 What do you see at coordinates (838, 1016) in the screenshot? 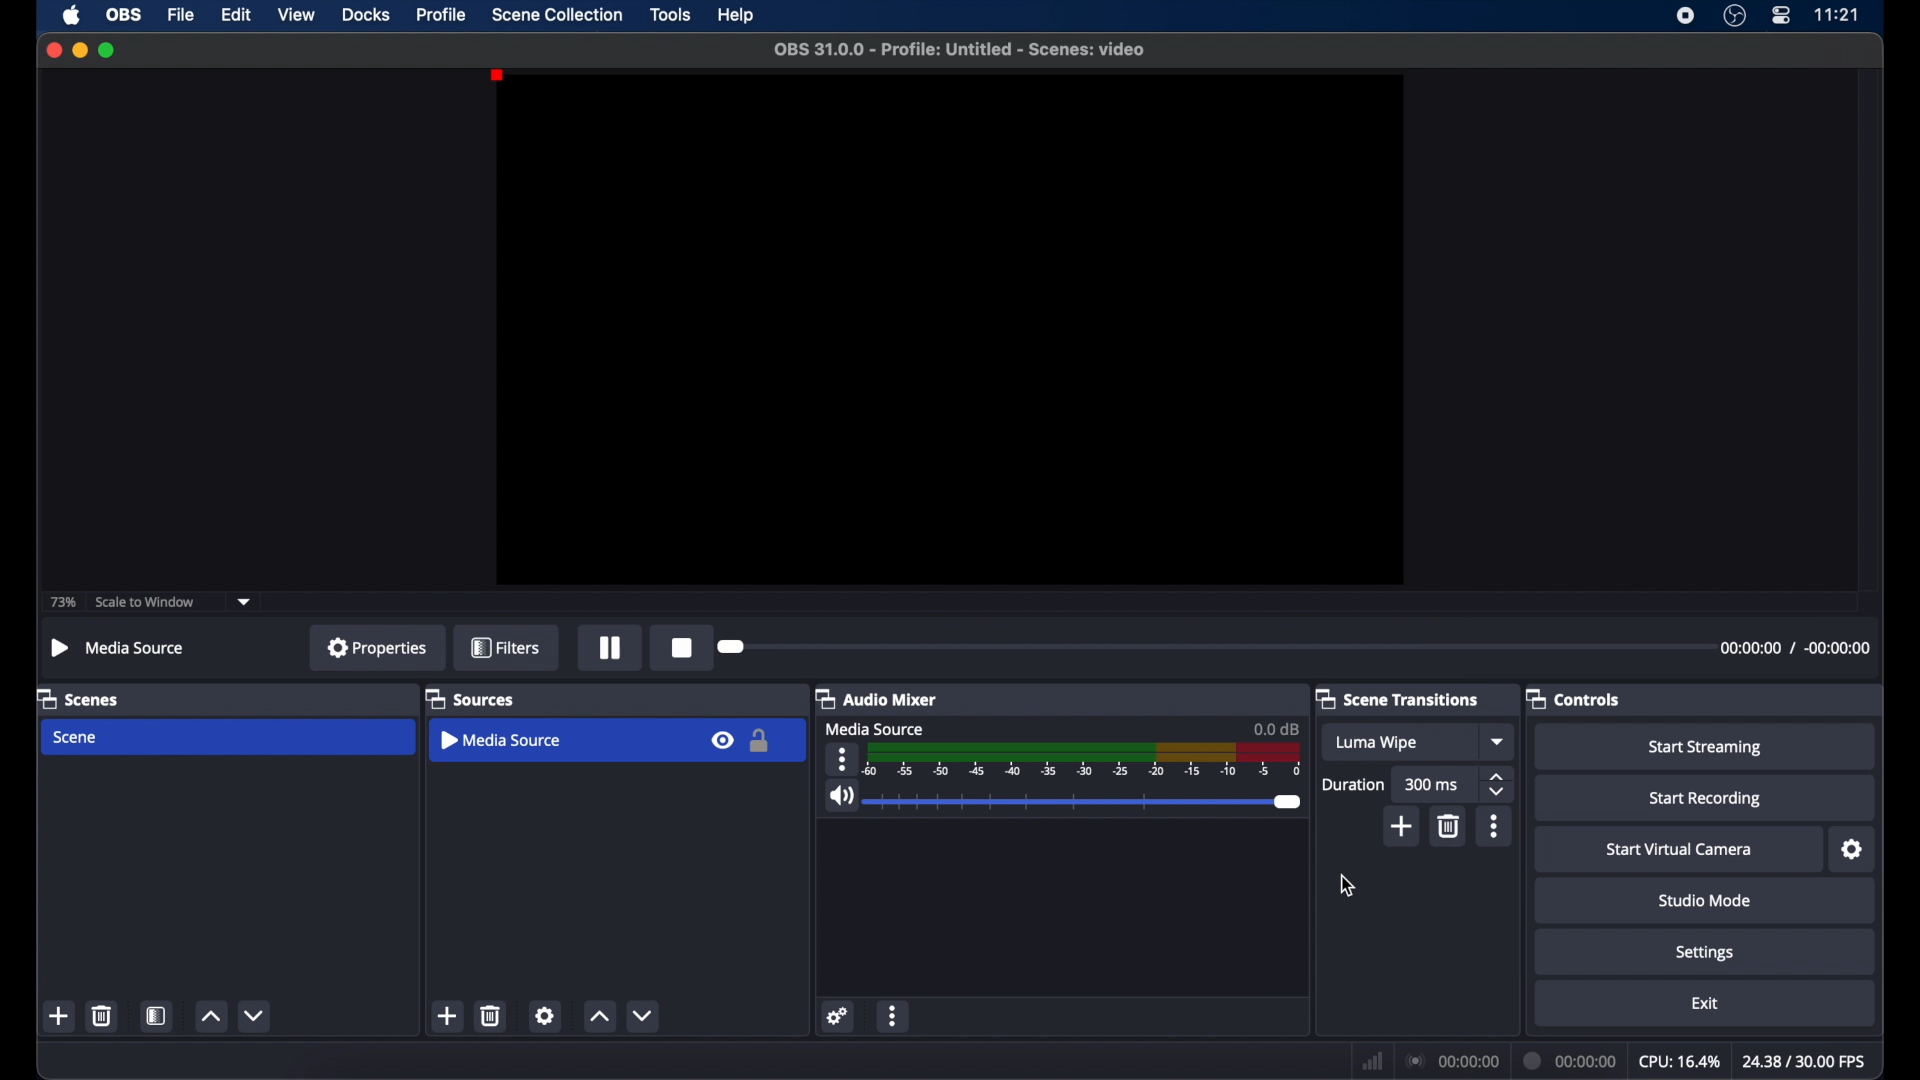
I see `settings` at bounding box center [838, 1016].